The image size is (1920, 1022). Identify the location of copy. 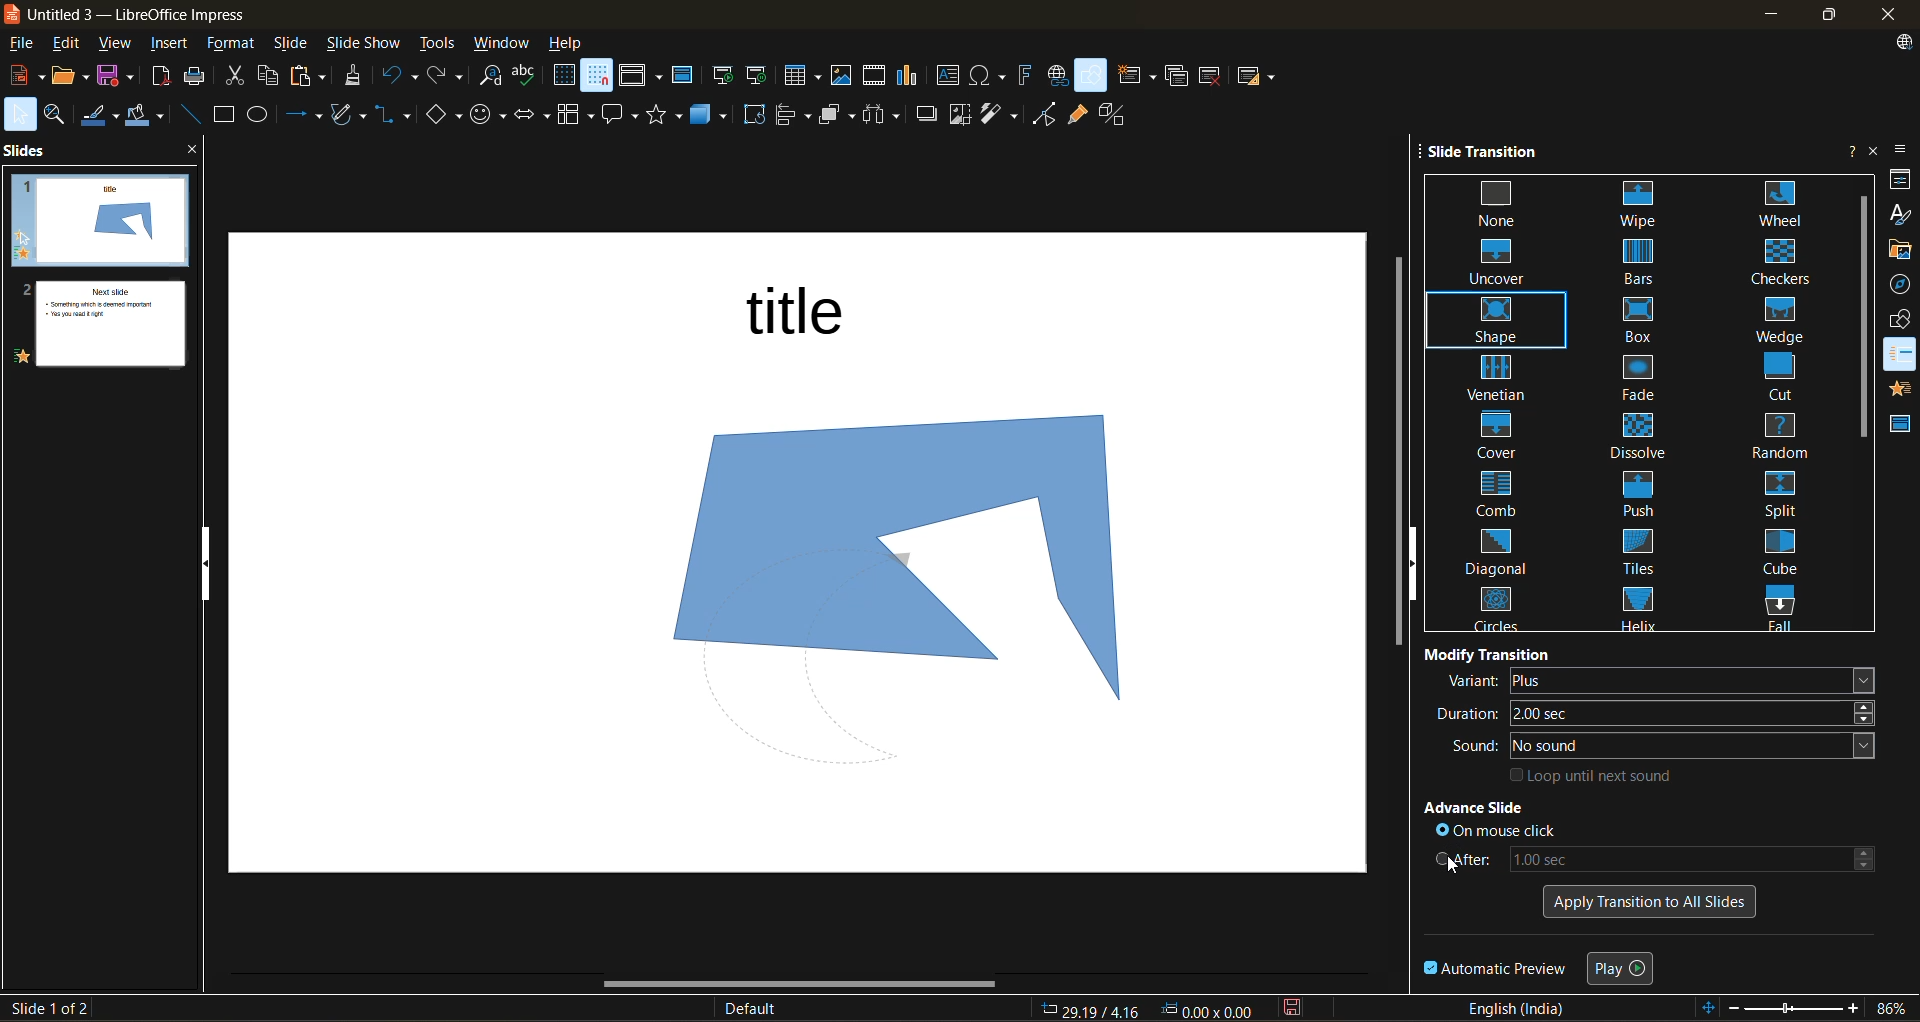
(268, 75).